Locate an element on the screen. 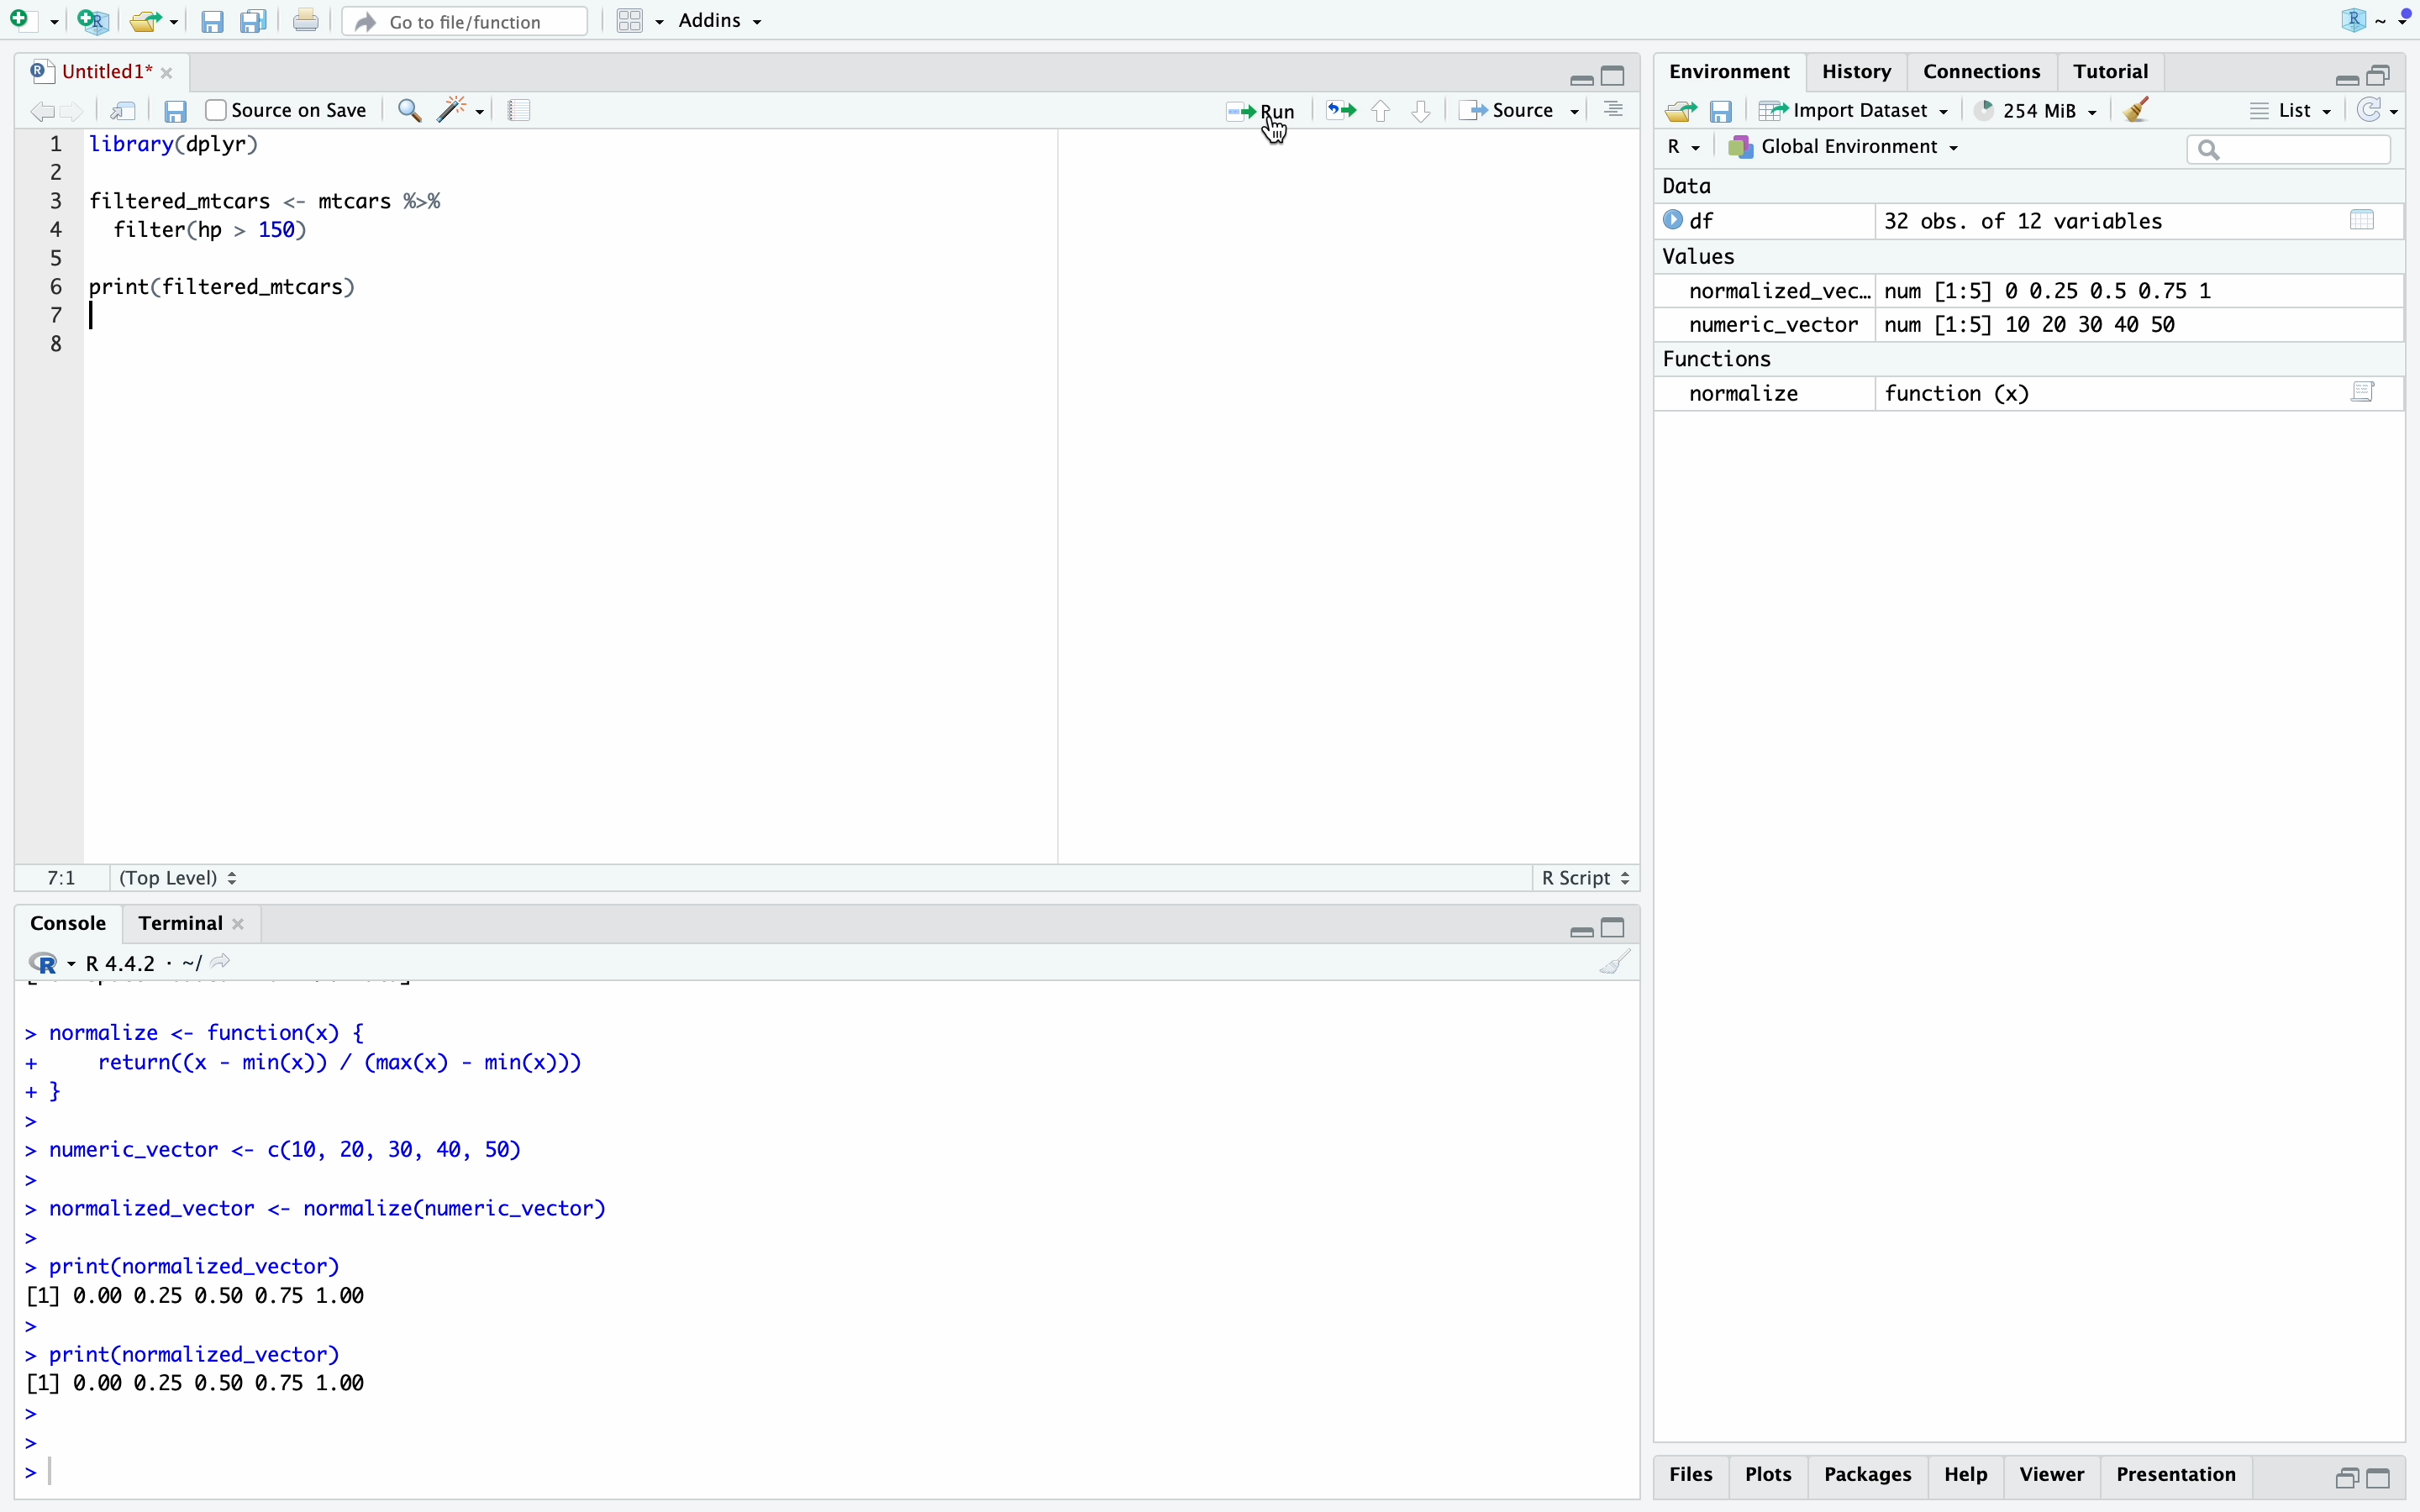  Show document outline is located at coordinates (1616, 111).